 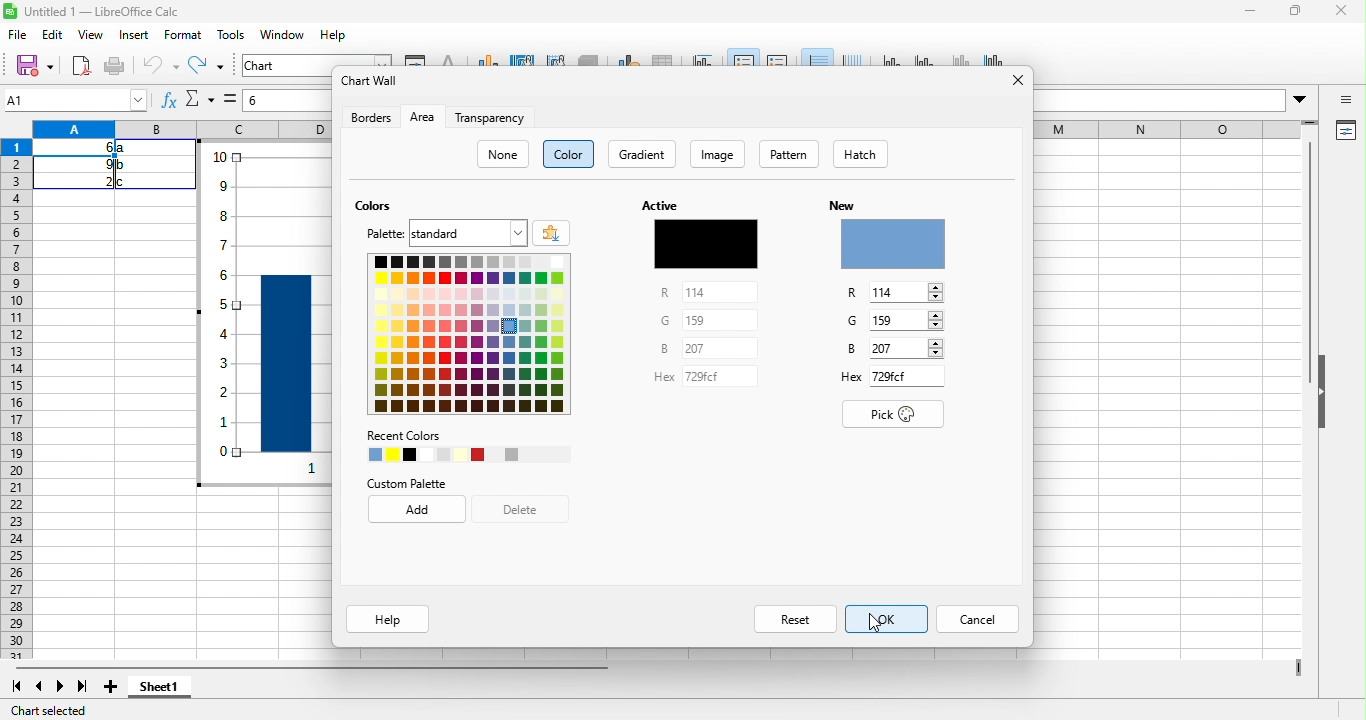 What do you see at coordinates (124, 182) in the screenshot?
I see `c` at bounding box center [124, 182].